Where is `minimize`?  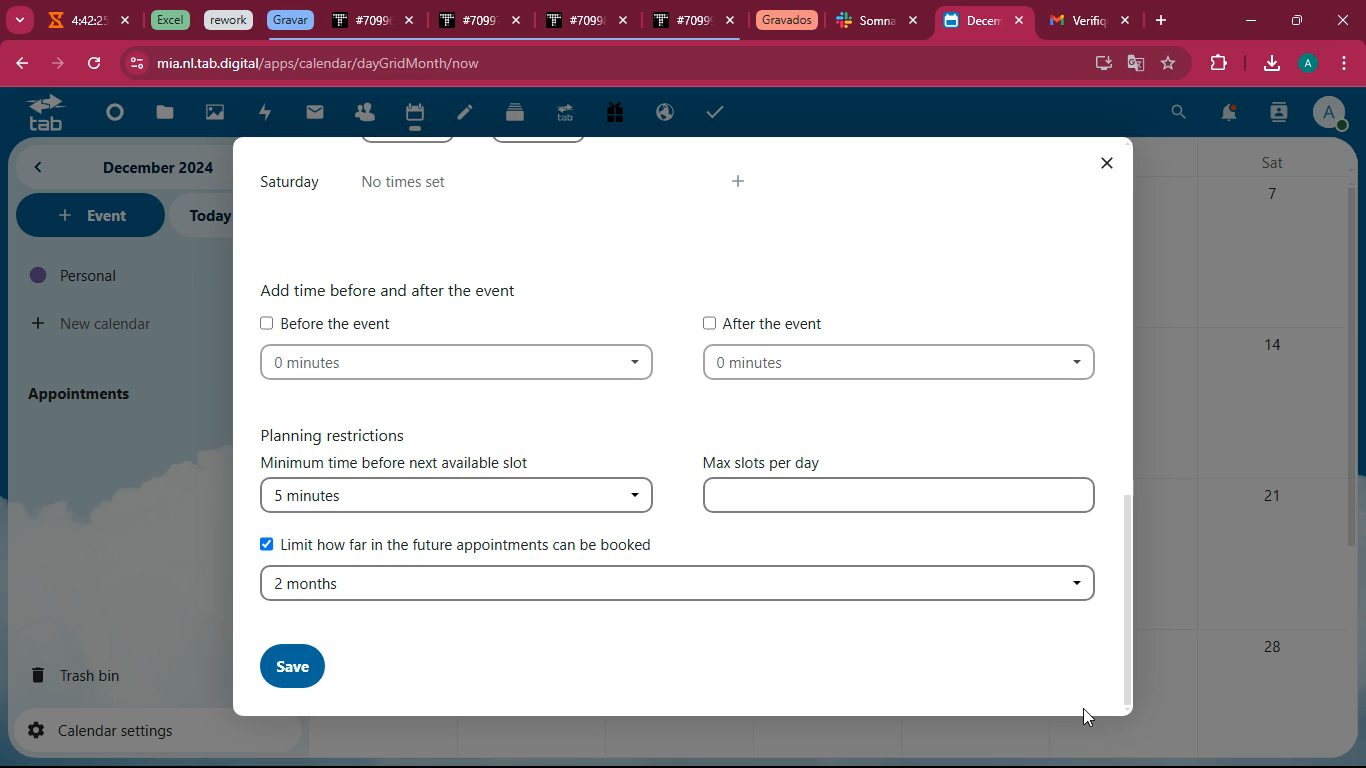 minimize is located at coordinates (1250, 22).